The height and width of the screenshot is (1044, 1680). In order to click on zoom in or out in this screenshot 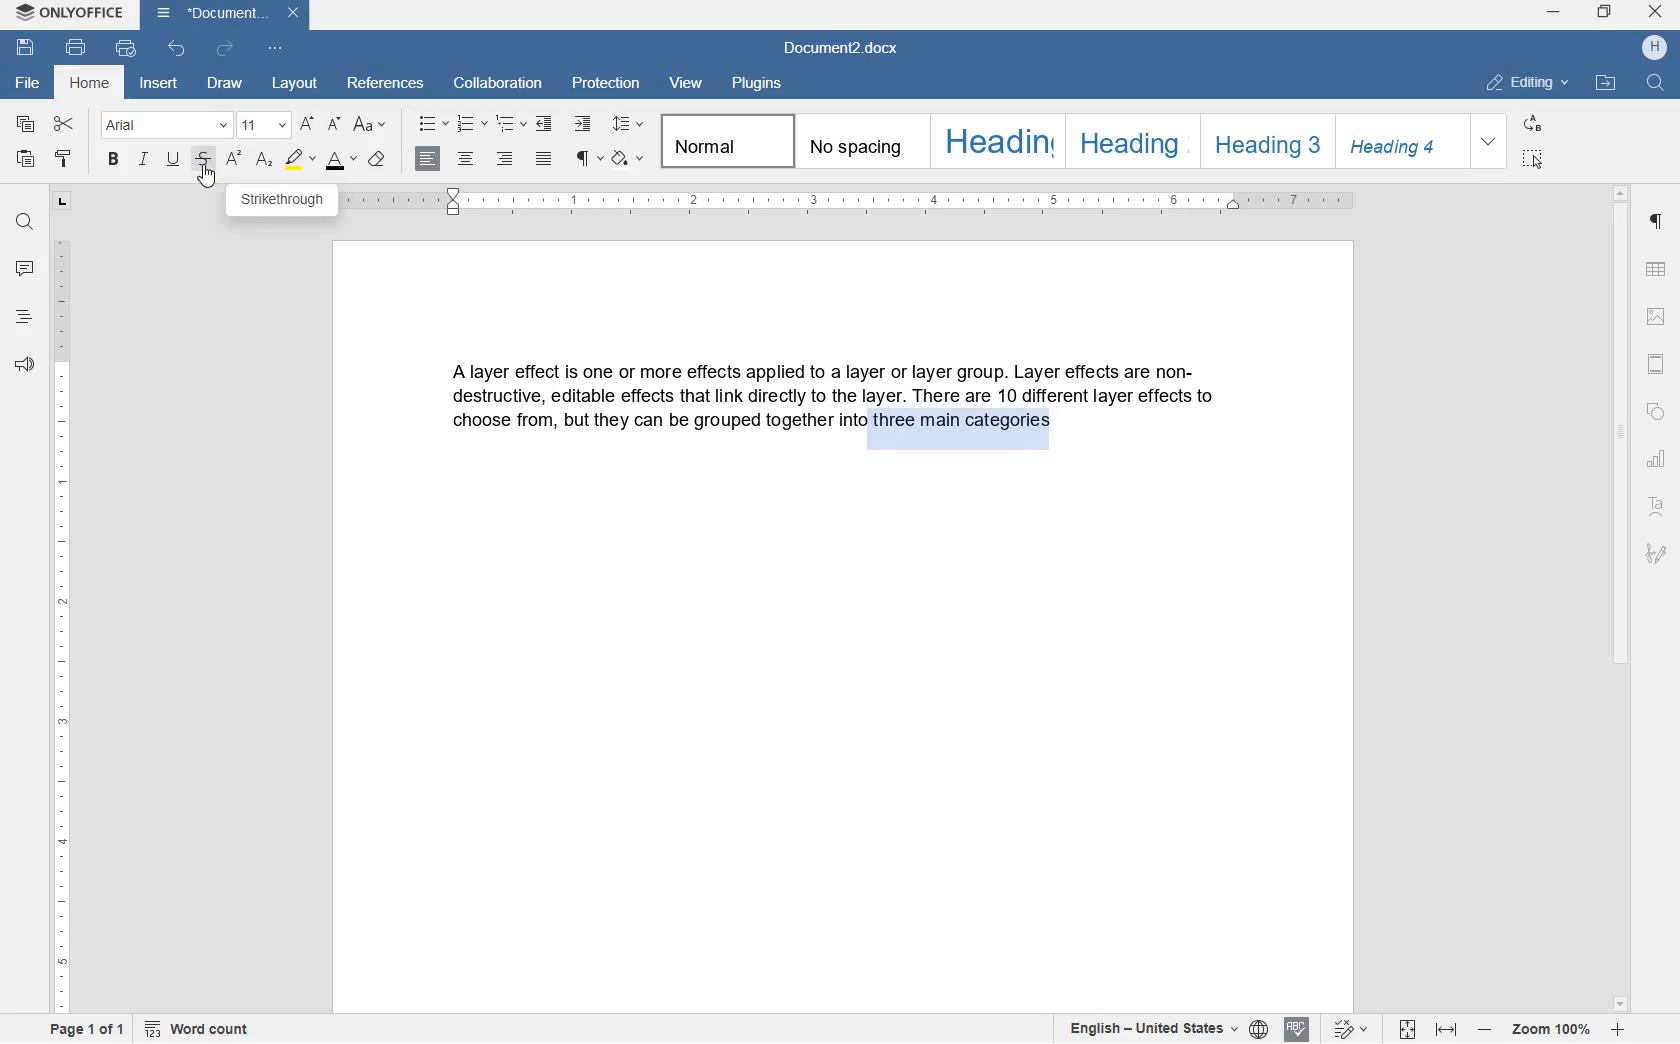, I will do `click(1550, 1031)`.